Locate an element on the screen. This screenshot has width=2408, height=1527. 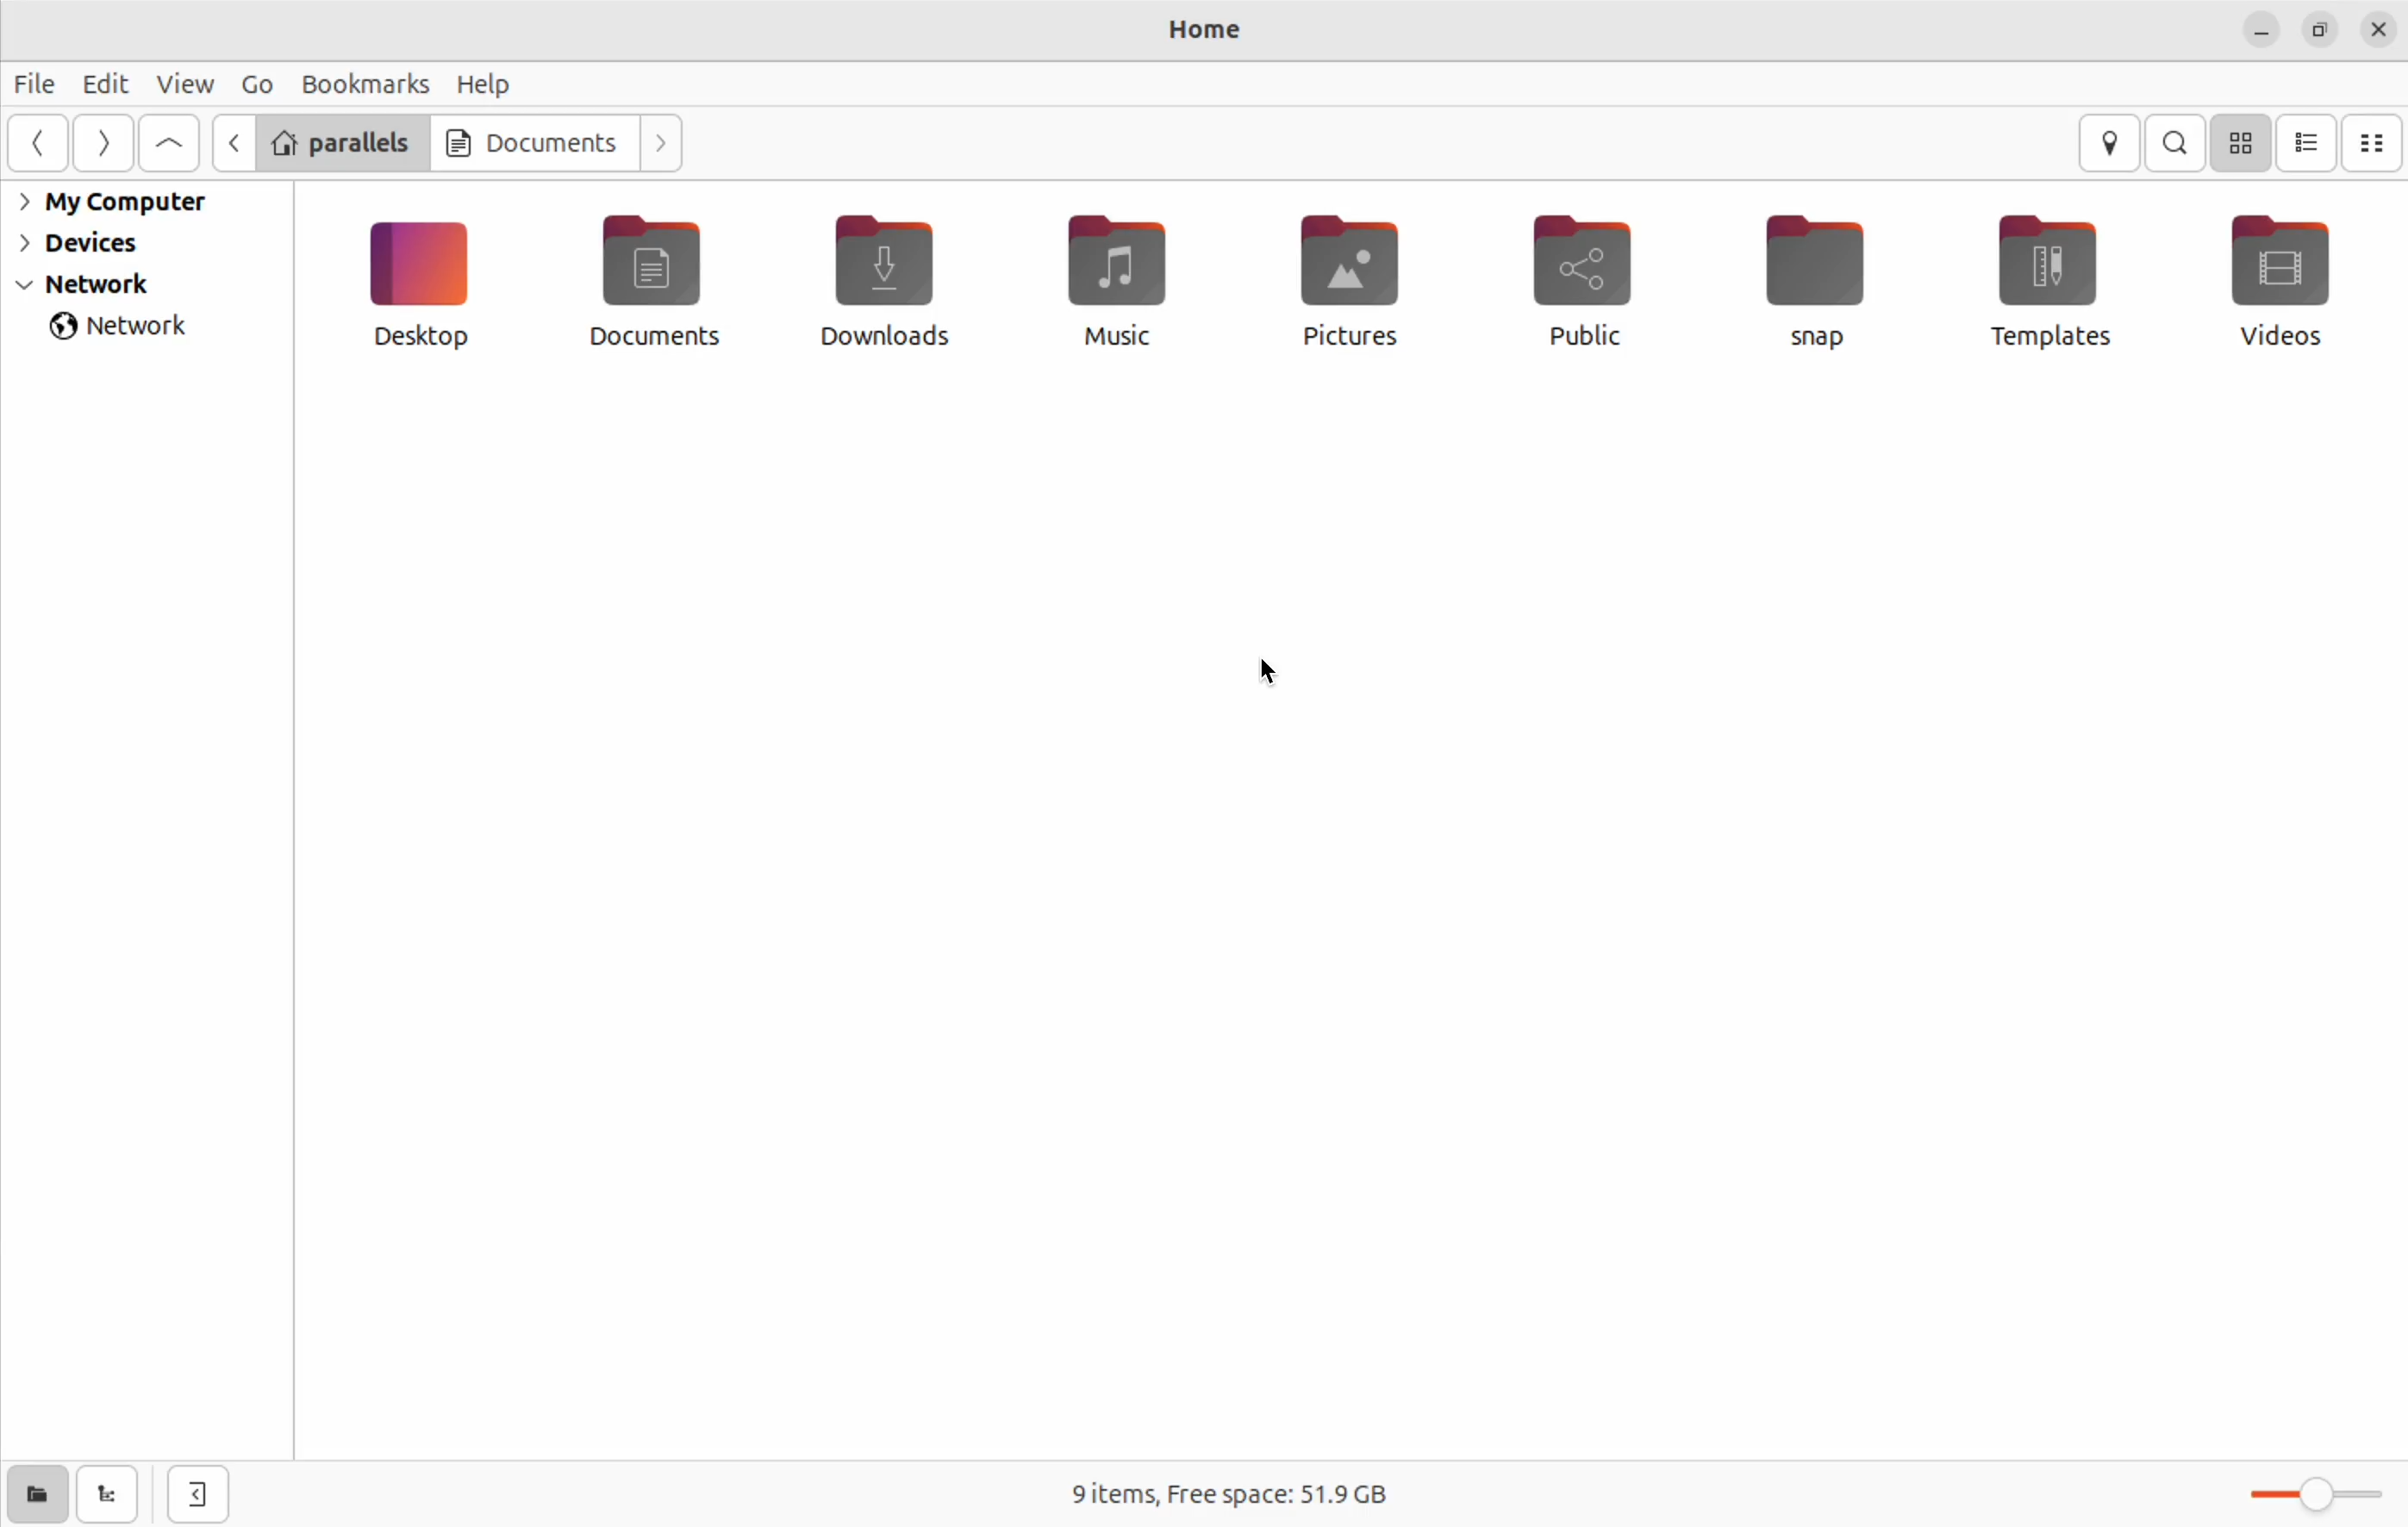
resize is located at coordinates (2320, 32).